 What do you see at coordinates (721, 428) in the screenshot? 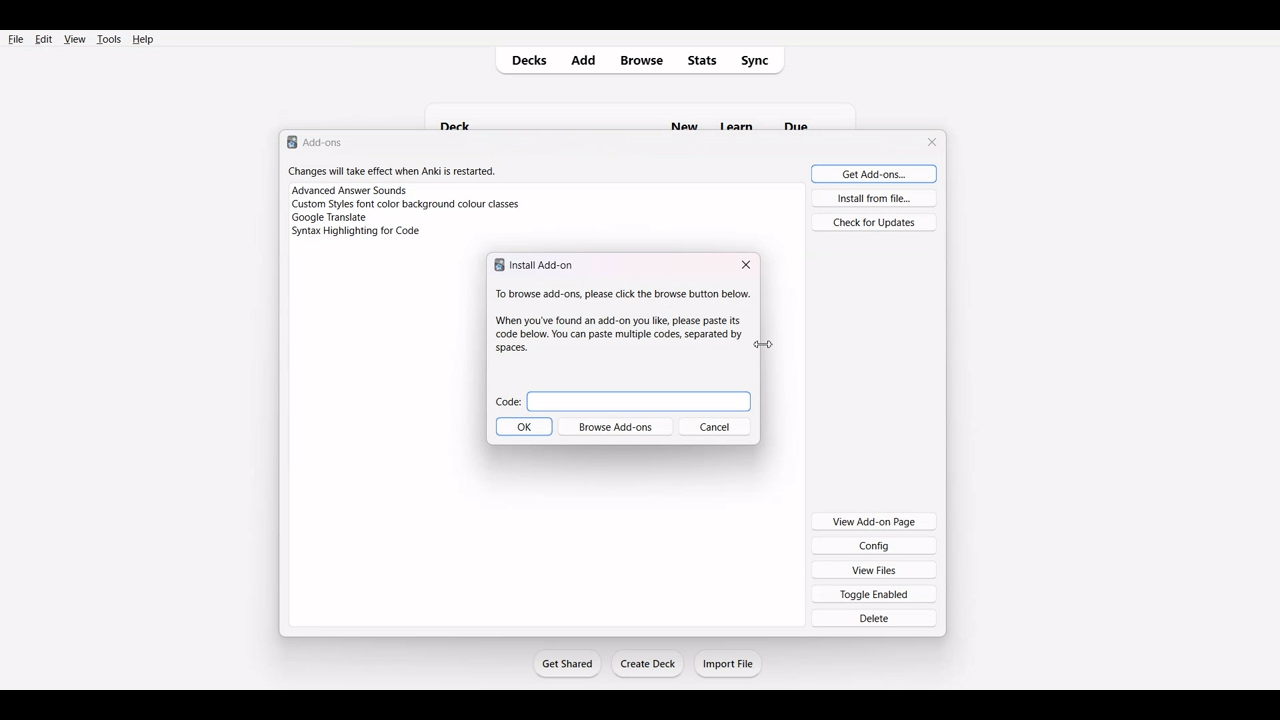
I see `Cancel` at bounding box center [721, 428].